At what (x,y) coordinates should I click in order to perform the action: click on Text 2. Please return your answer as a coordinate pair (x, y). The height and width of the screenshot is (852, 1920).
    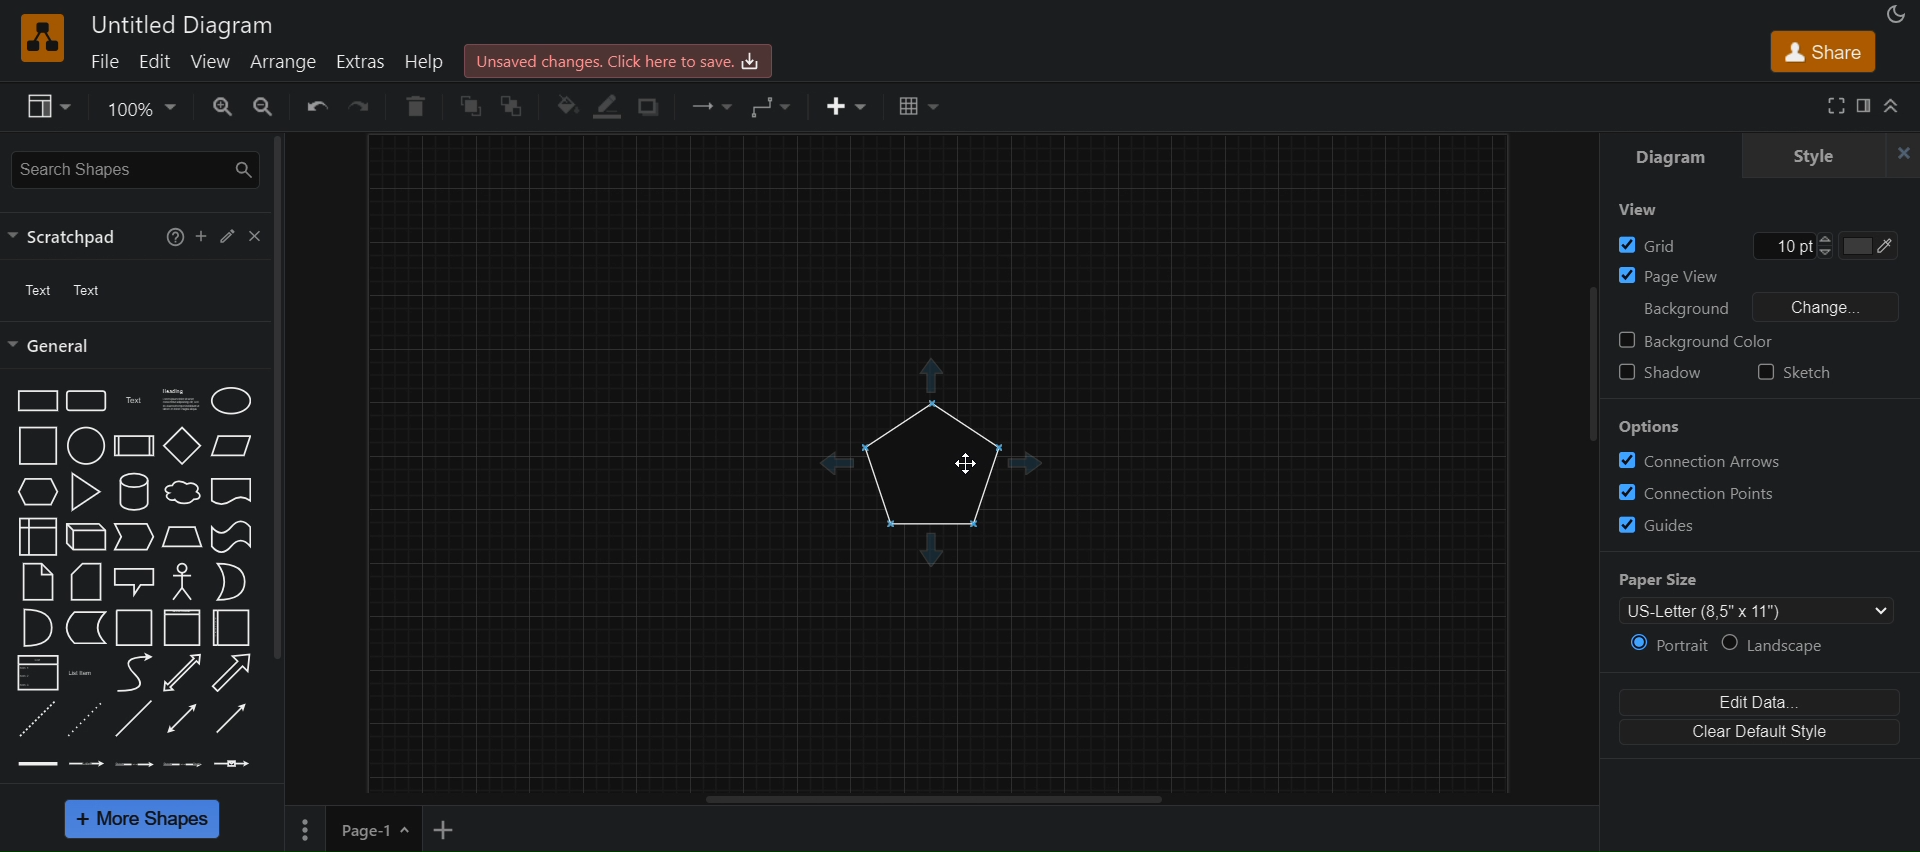
    Looking at the image, I should click on (87, 290).